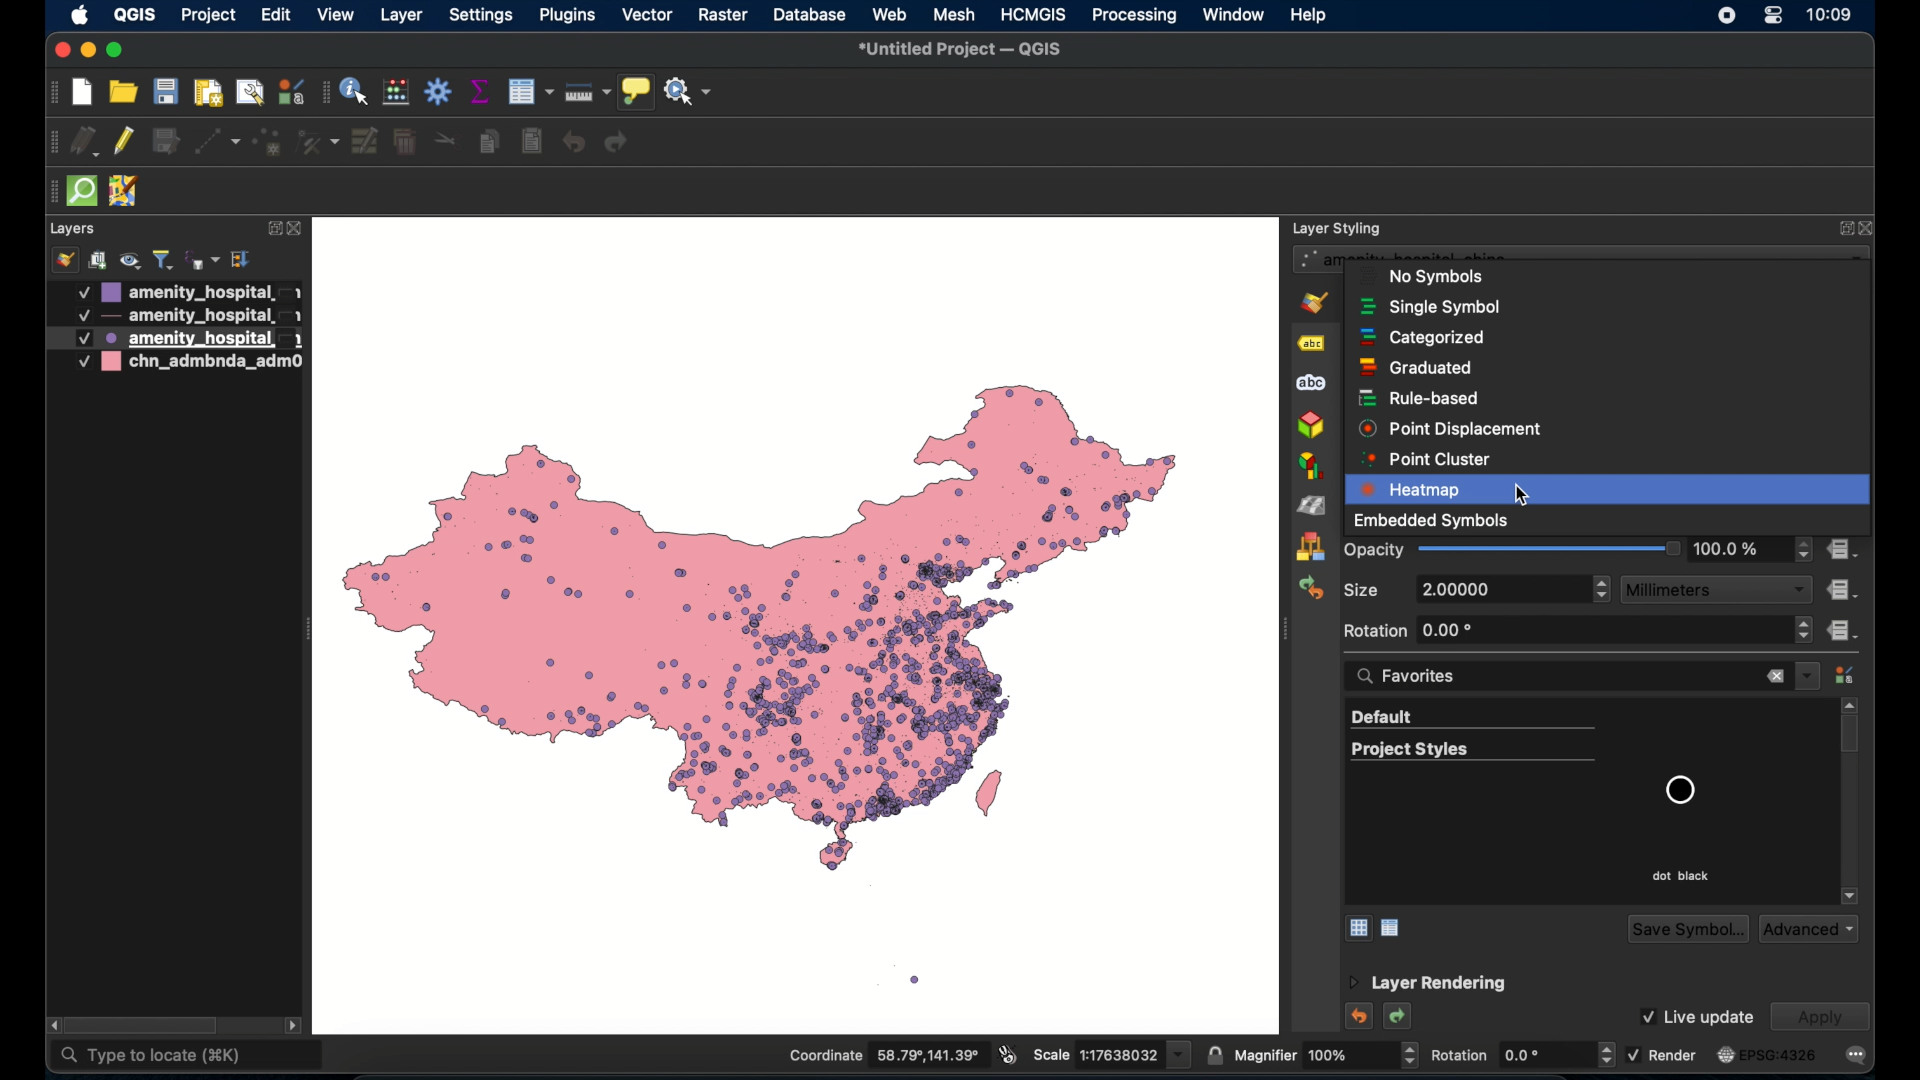 The image size is (1920, 1080). What do you see at coordinates (1845, 676) in the screenshot?
I see `style manager` at bounding box center [1845, 676].